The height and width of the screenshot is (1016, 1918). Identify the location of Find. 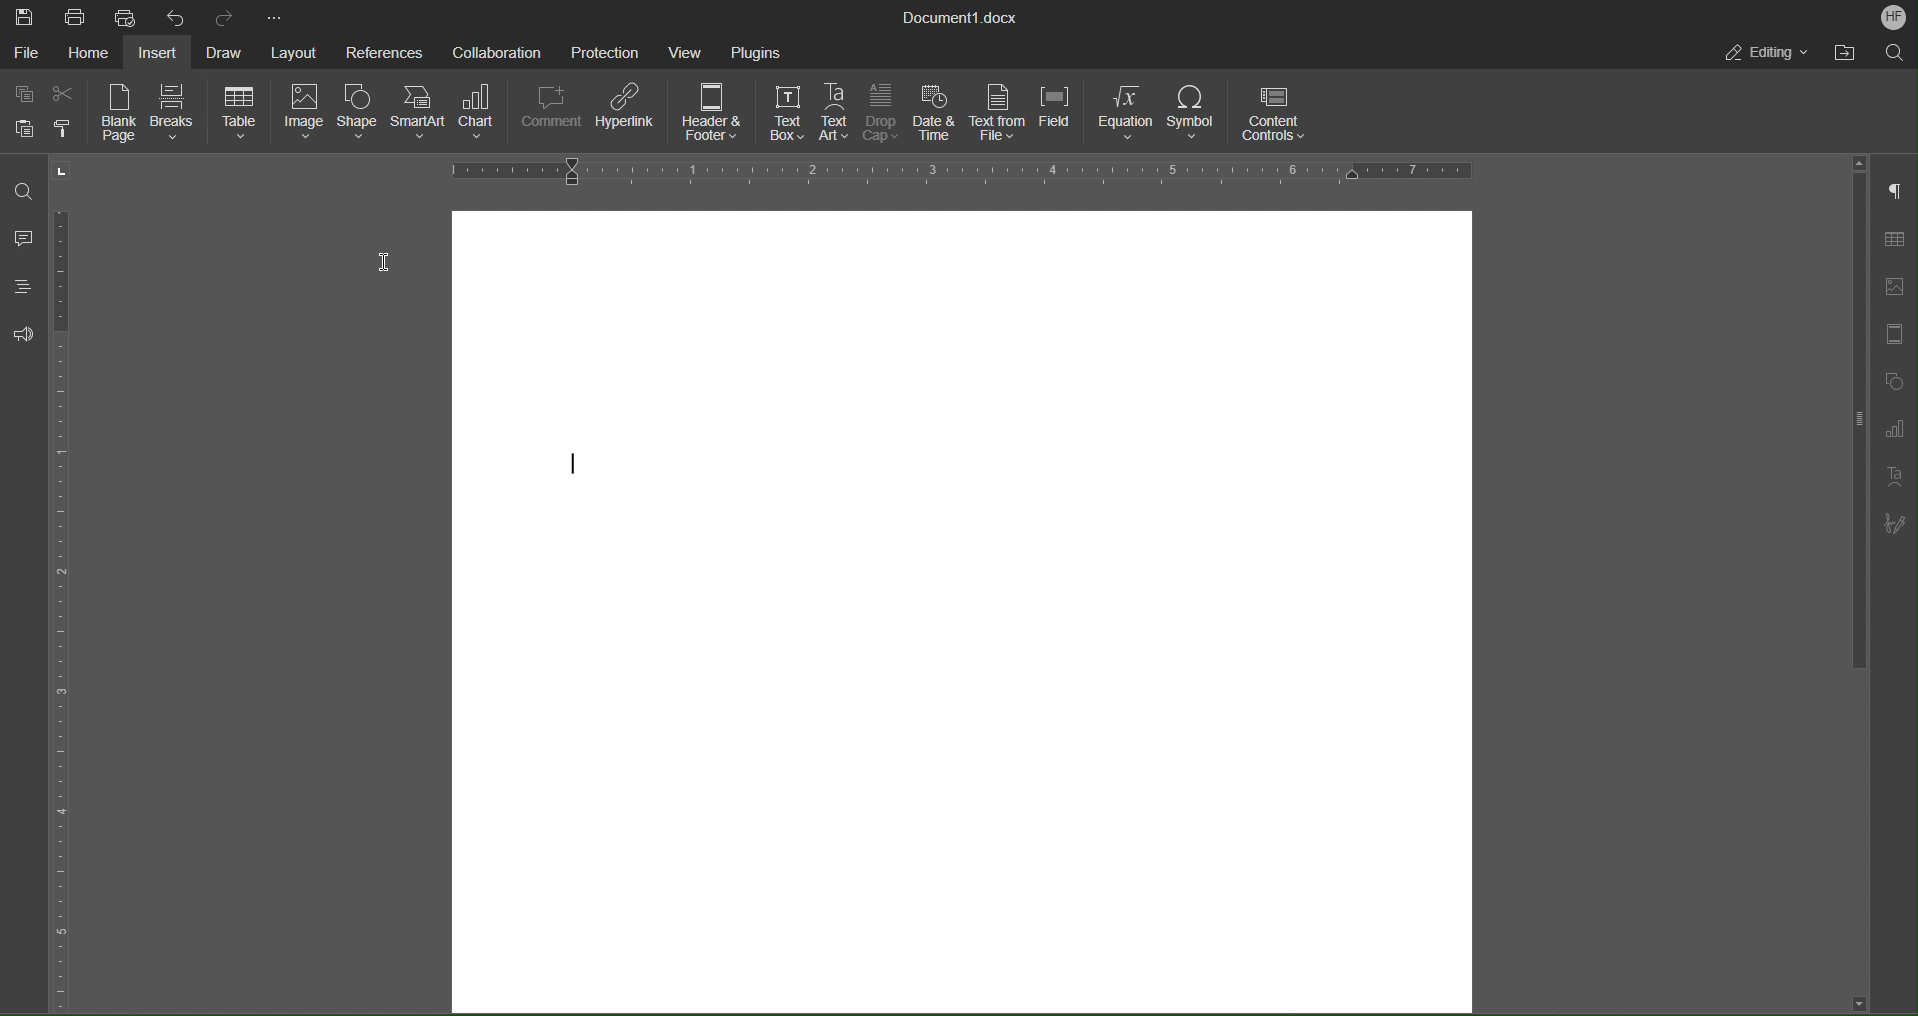
(24, 193).